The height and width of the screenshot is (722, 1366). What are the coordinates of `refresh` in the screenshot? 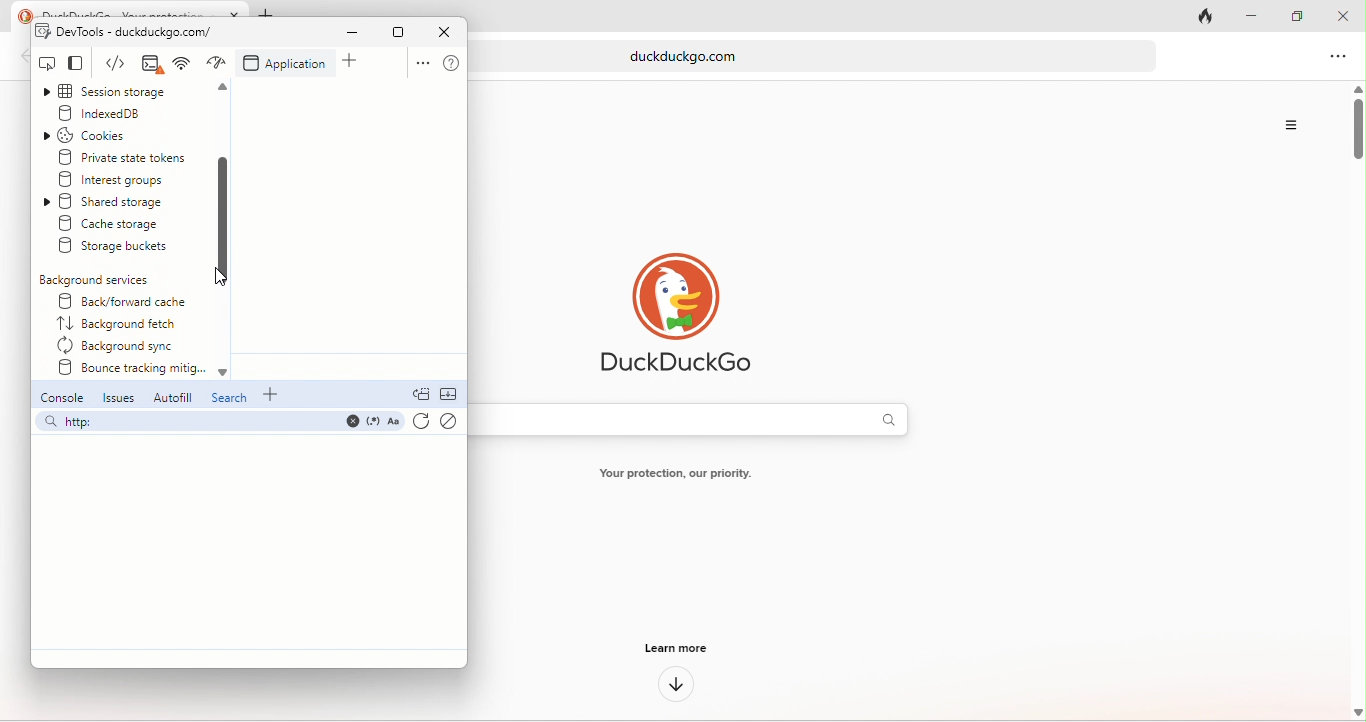 It's located at (421, 424).